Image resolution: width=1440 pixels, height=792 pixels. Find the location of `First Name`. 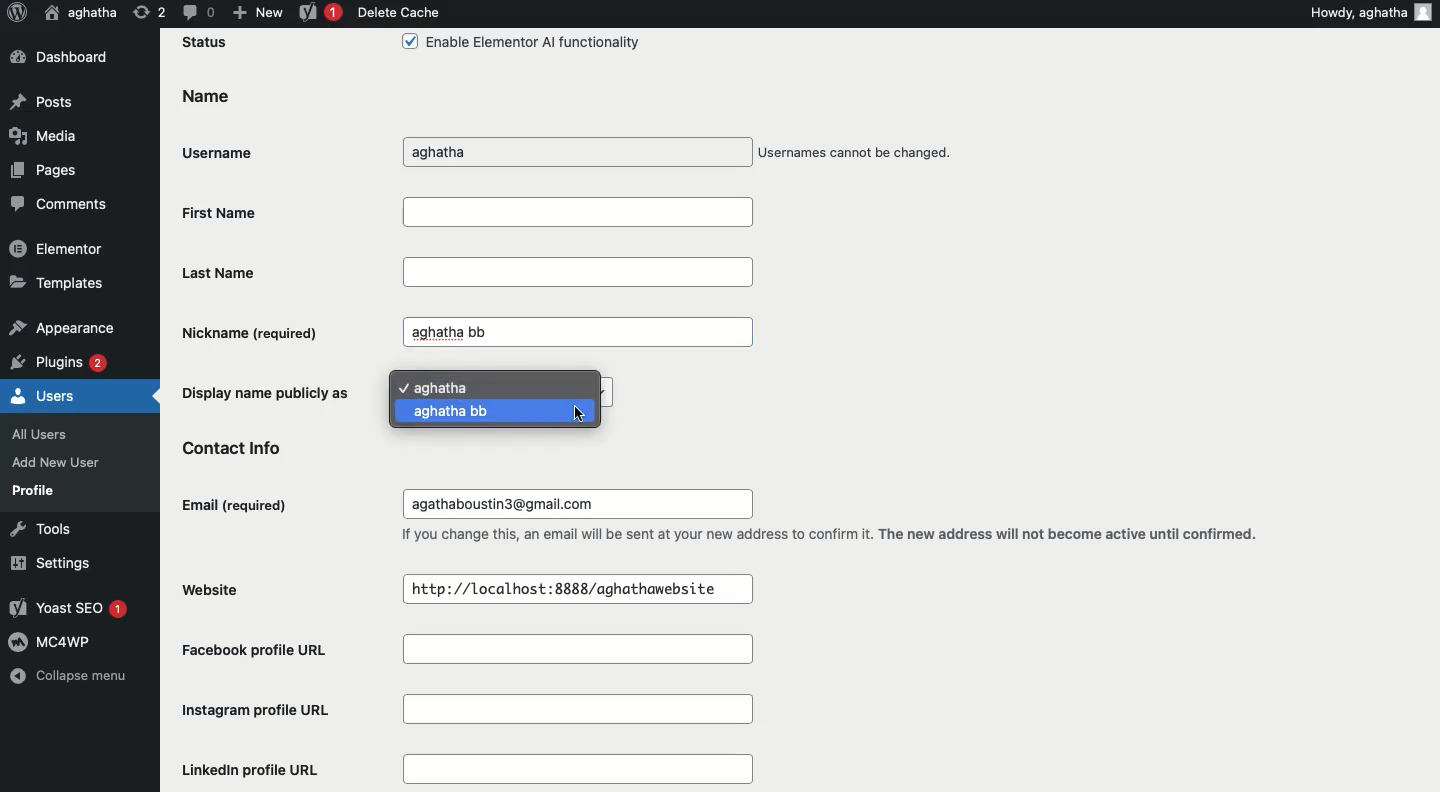

First Name is located at coordinates (465, 211).